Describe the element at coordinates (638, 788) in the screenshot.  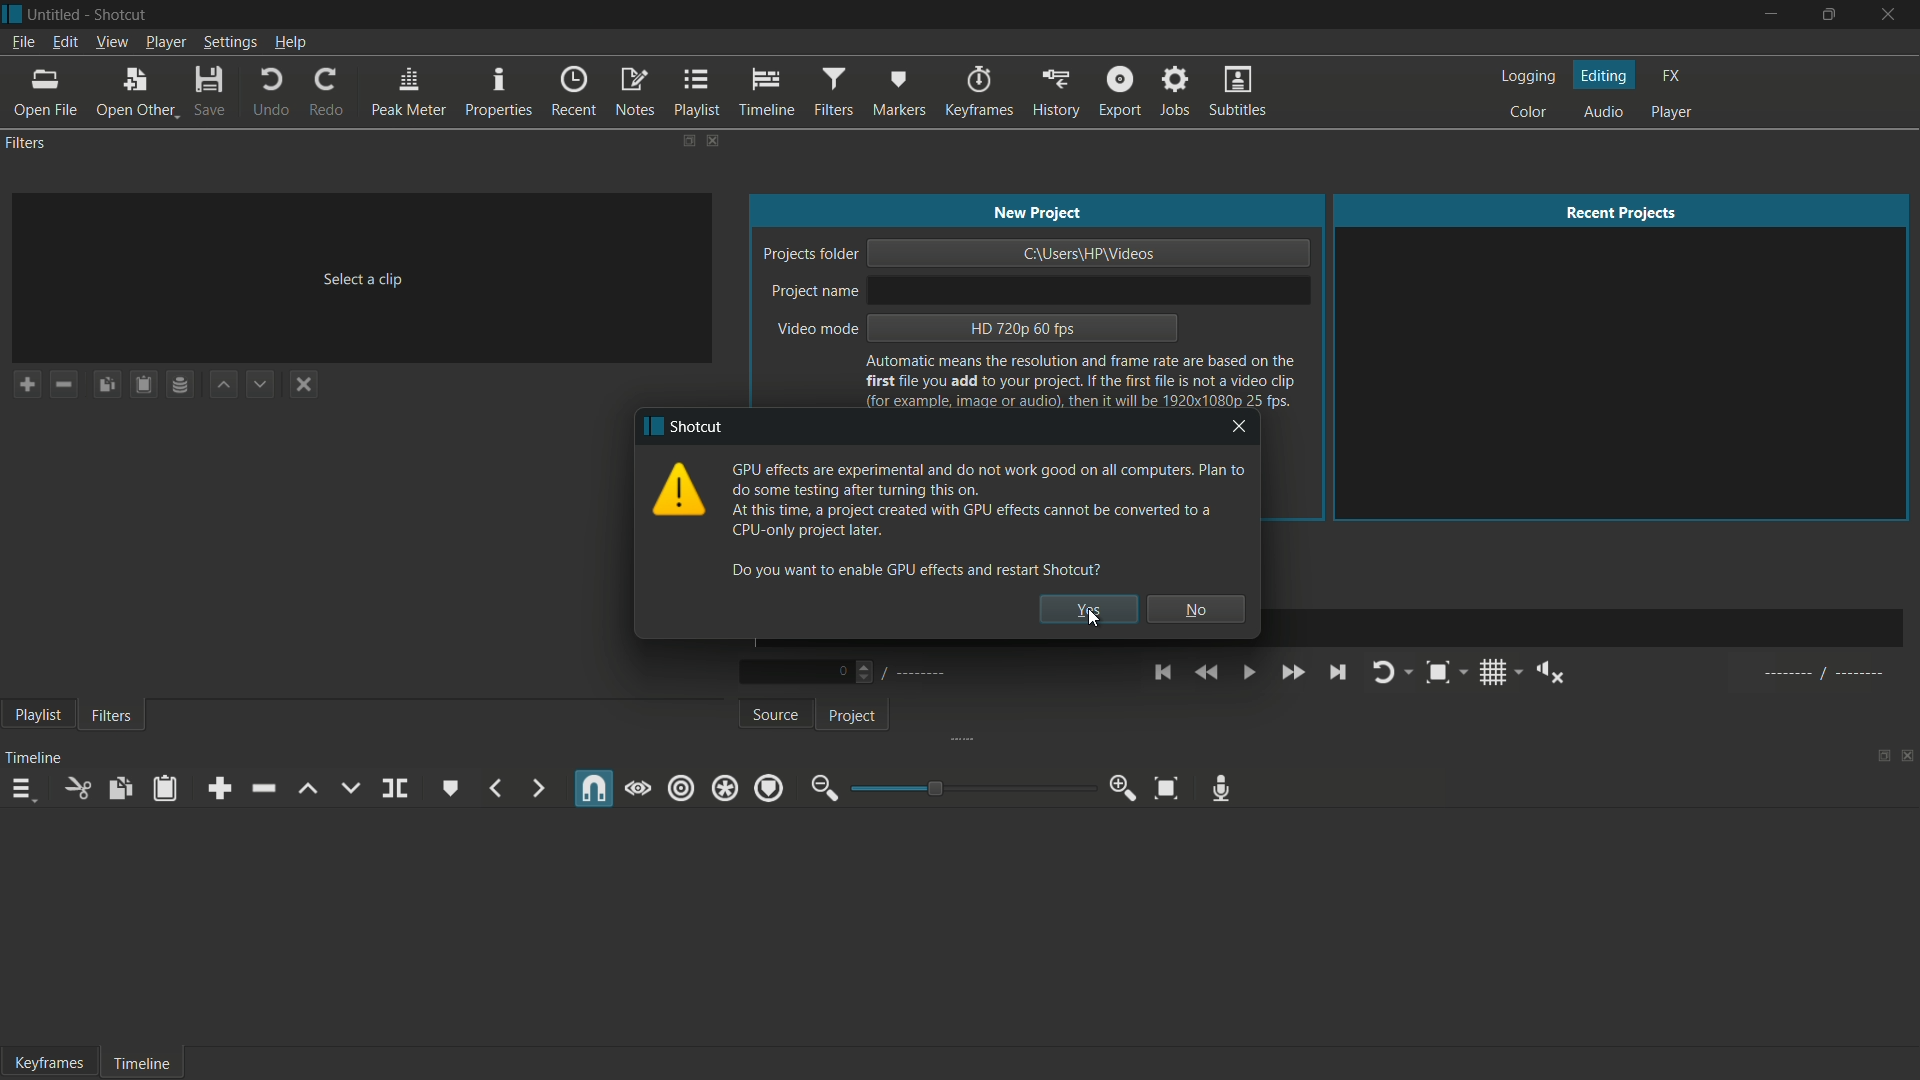
I see `scrub while dragging` at that location.